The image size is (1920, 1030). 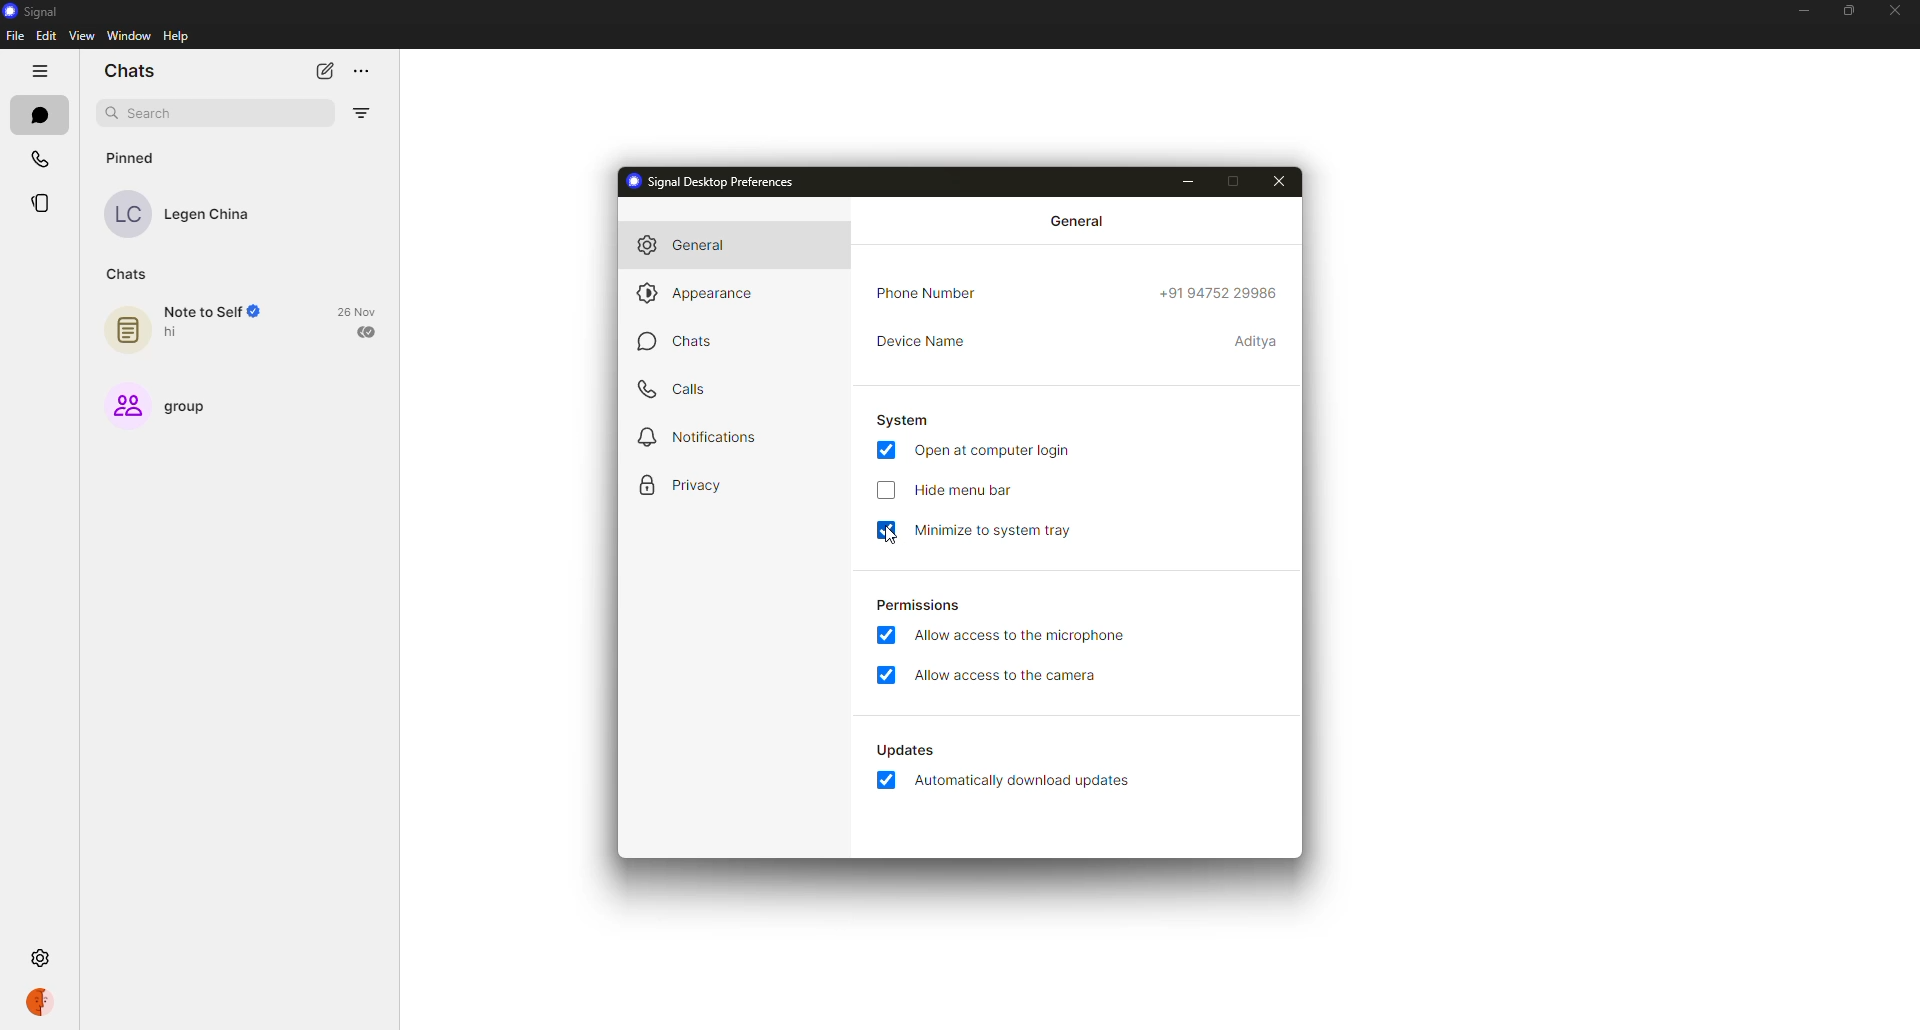 I want to click on note to self, so click(x=194, y=324).